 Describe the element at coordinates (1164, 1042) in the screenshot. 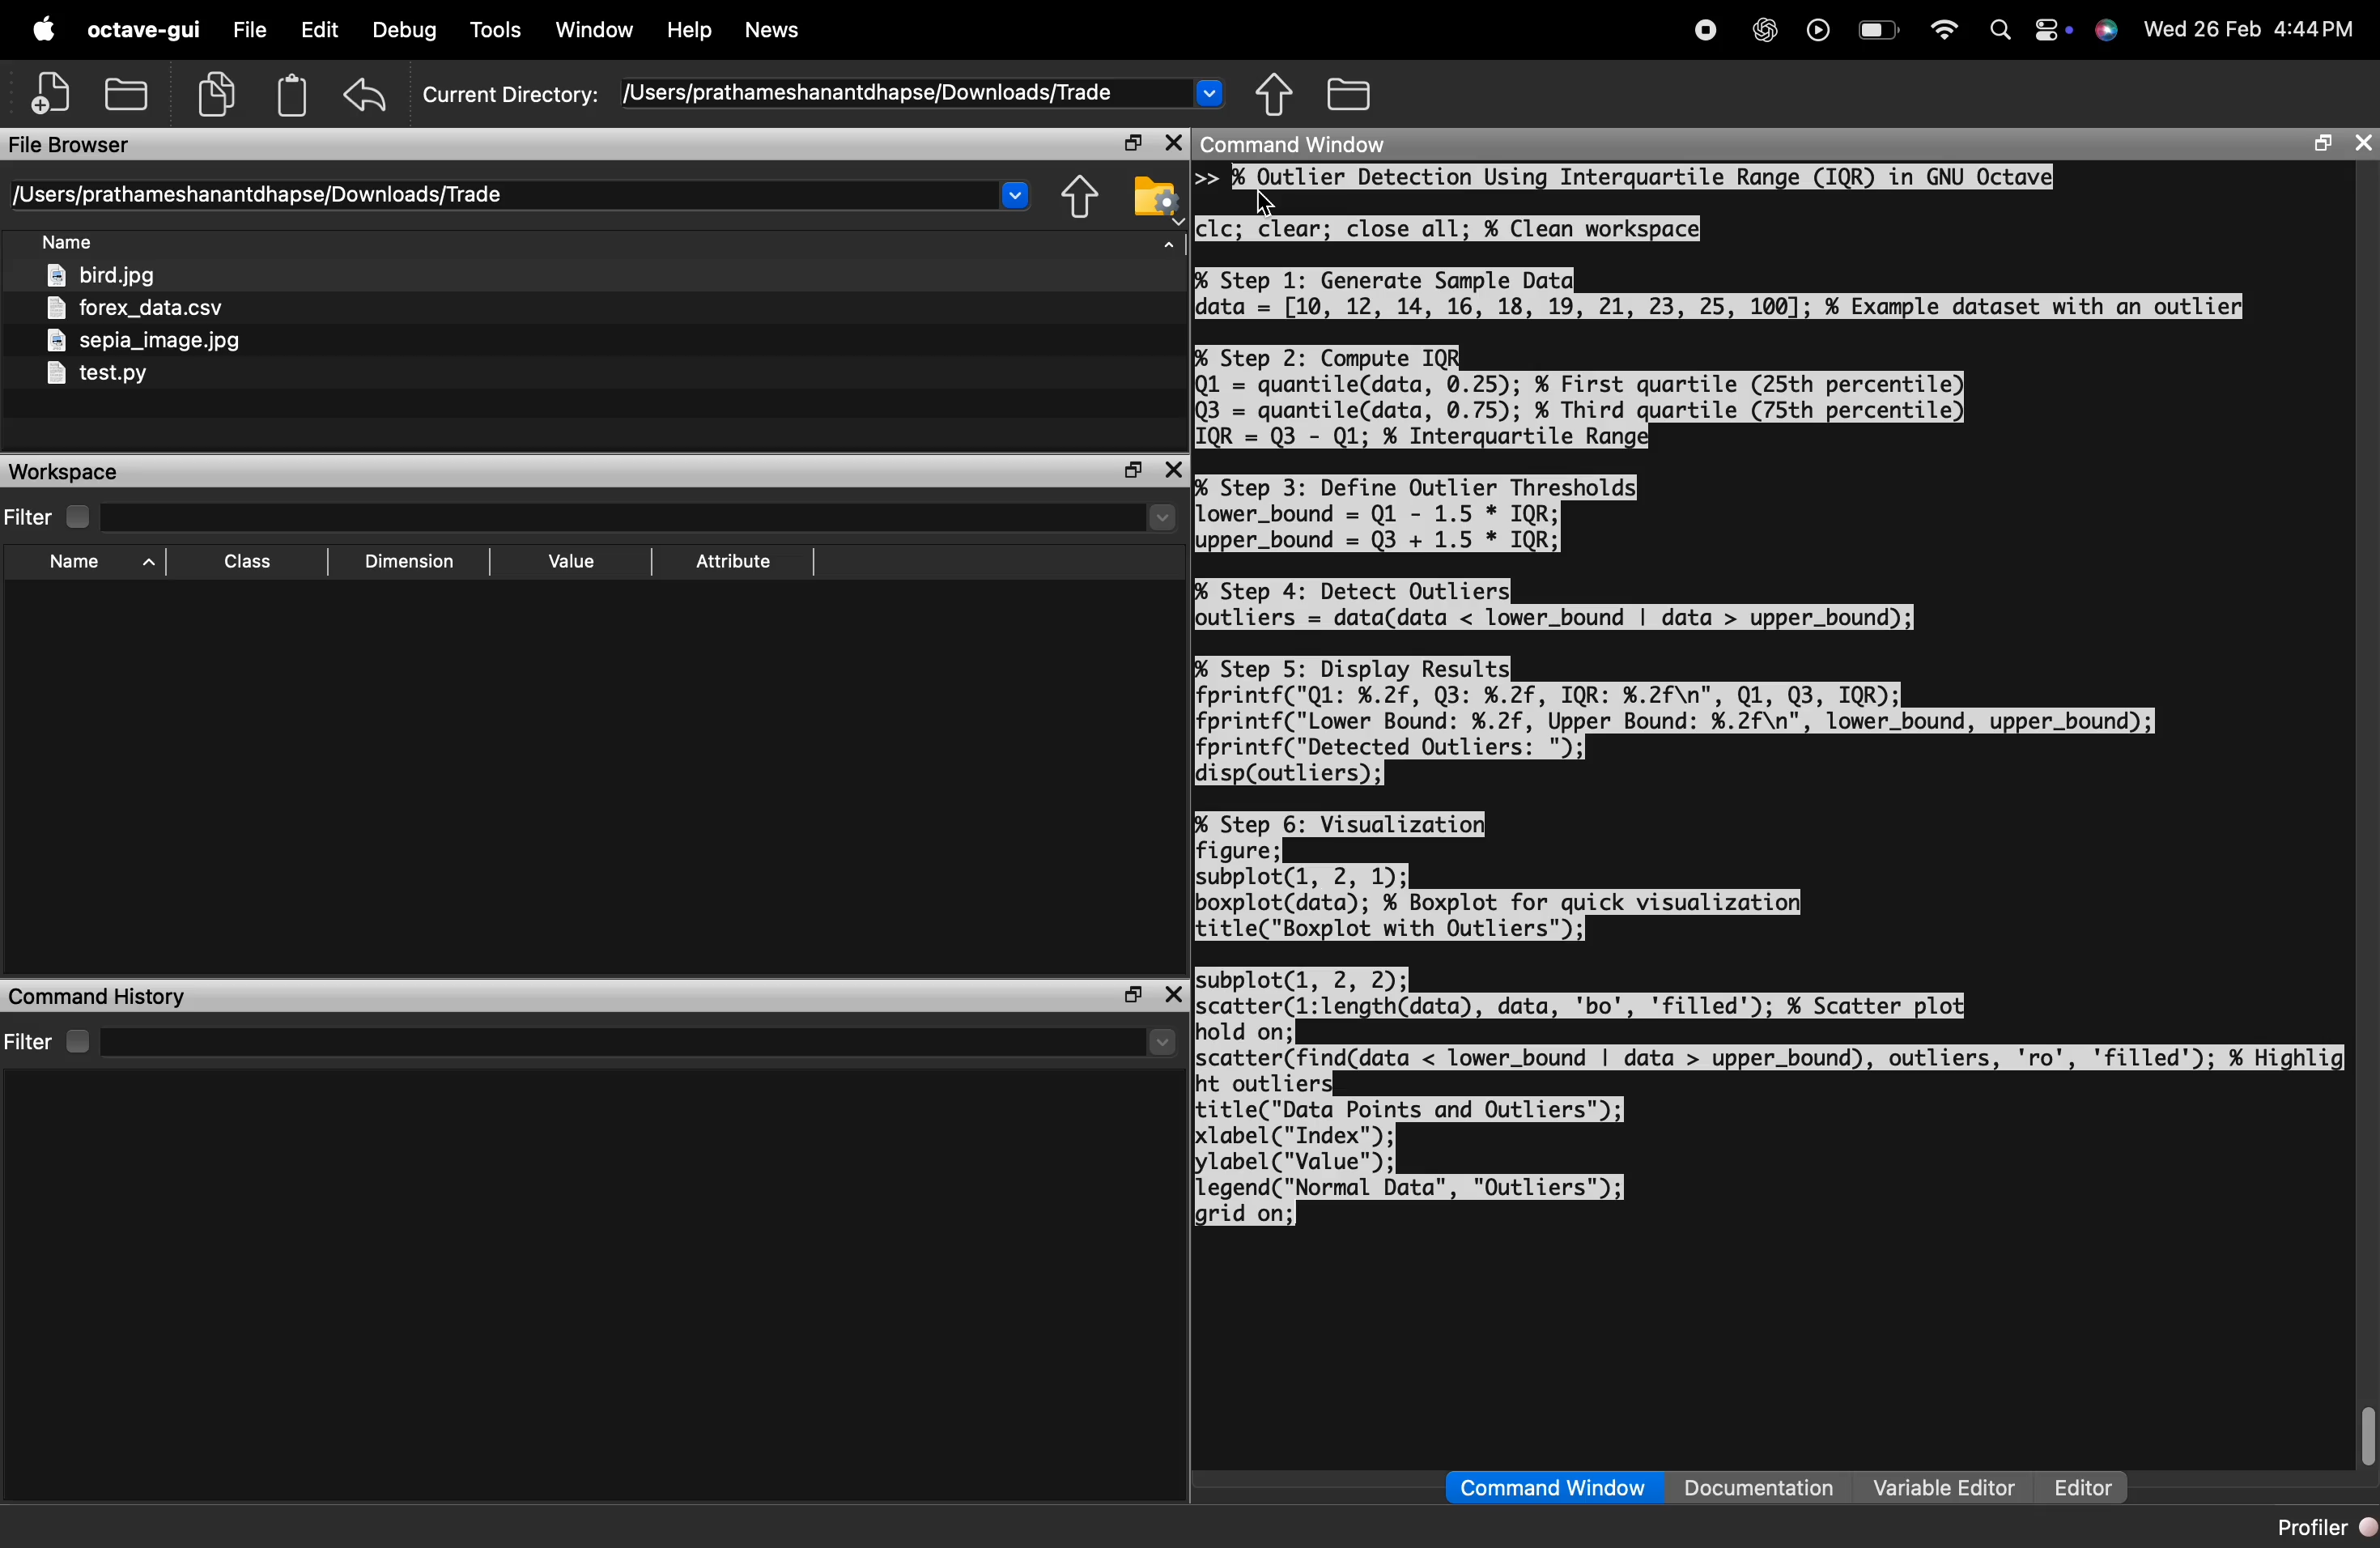

I see `Drop-down ` at that location.